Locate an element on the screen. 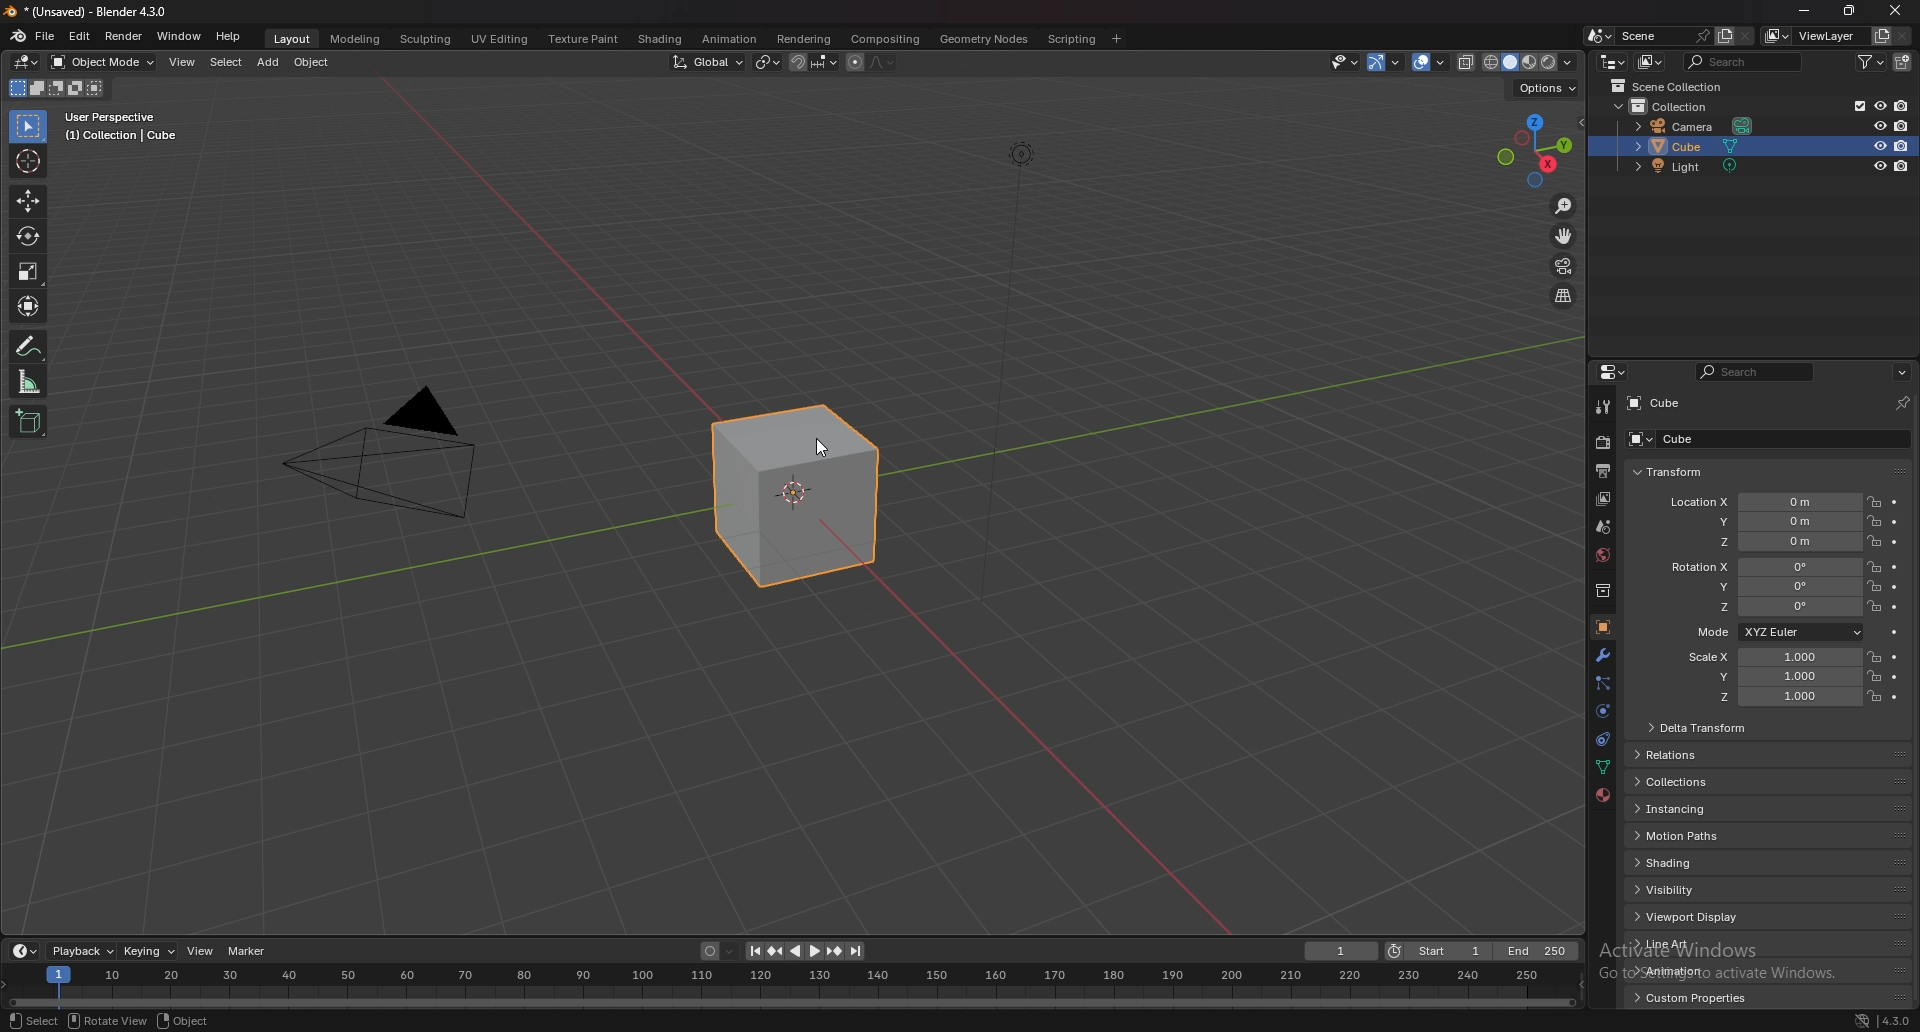 The height and width of the screenshot is (1032, 1920). add scene is located at coordinates (1724, 36).